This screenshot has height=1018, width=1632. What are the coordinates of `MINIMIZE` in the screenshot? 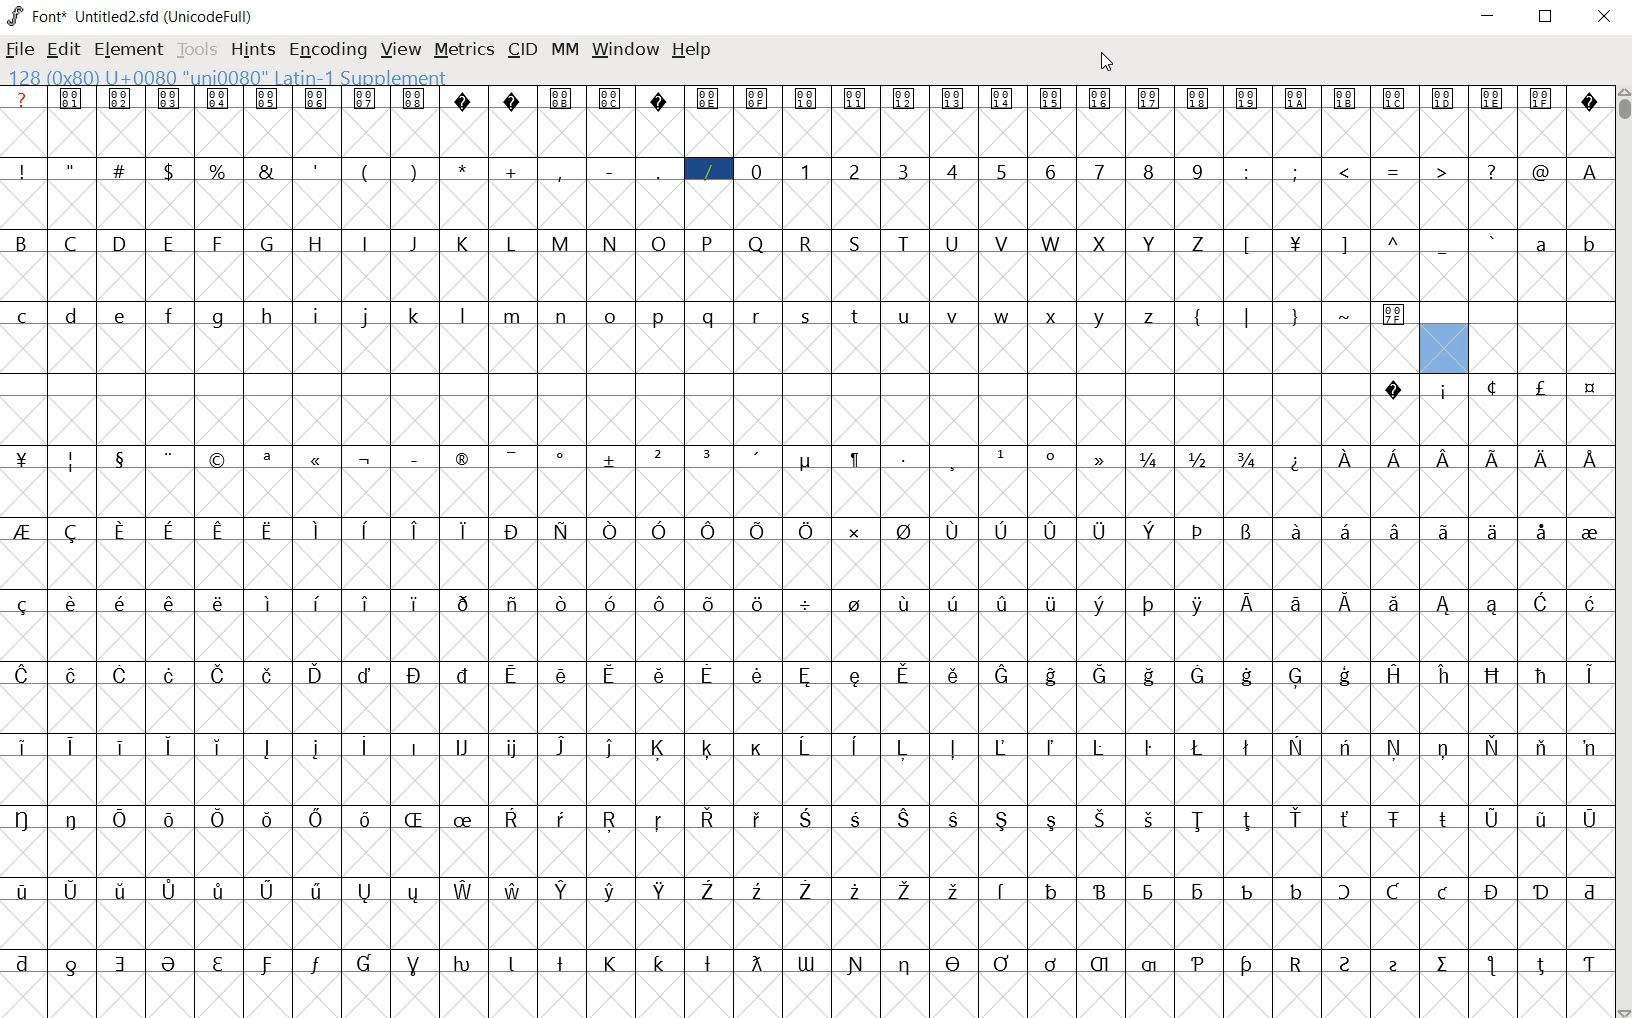 It's located at (1490, 15).